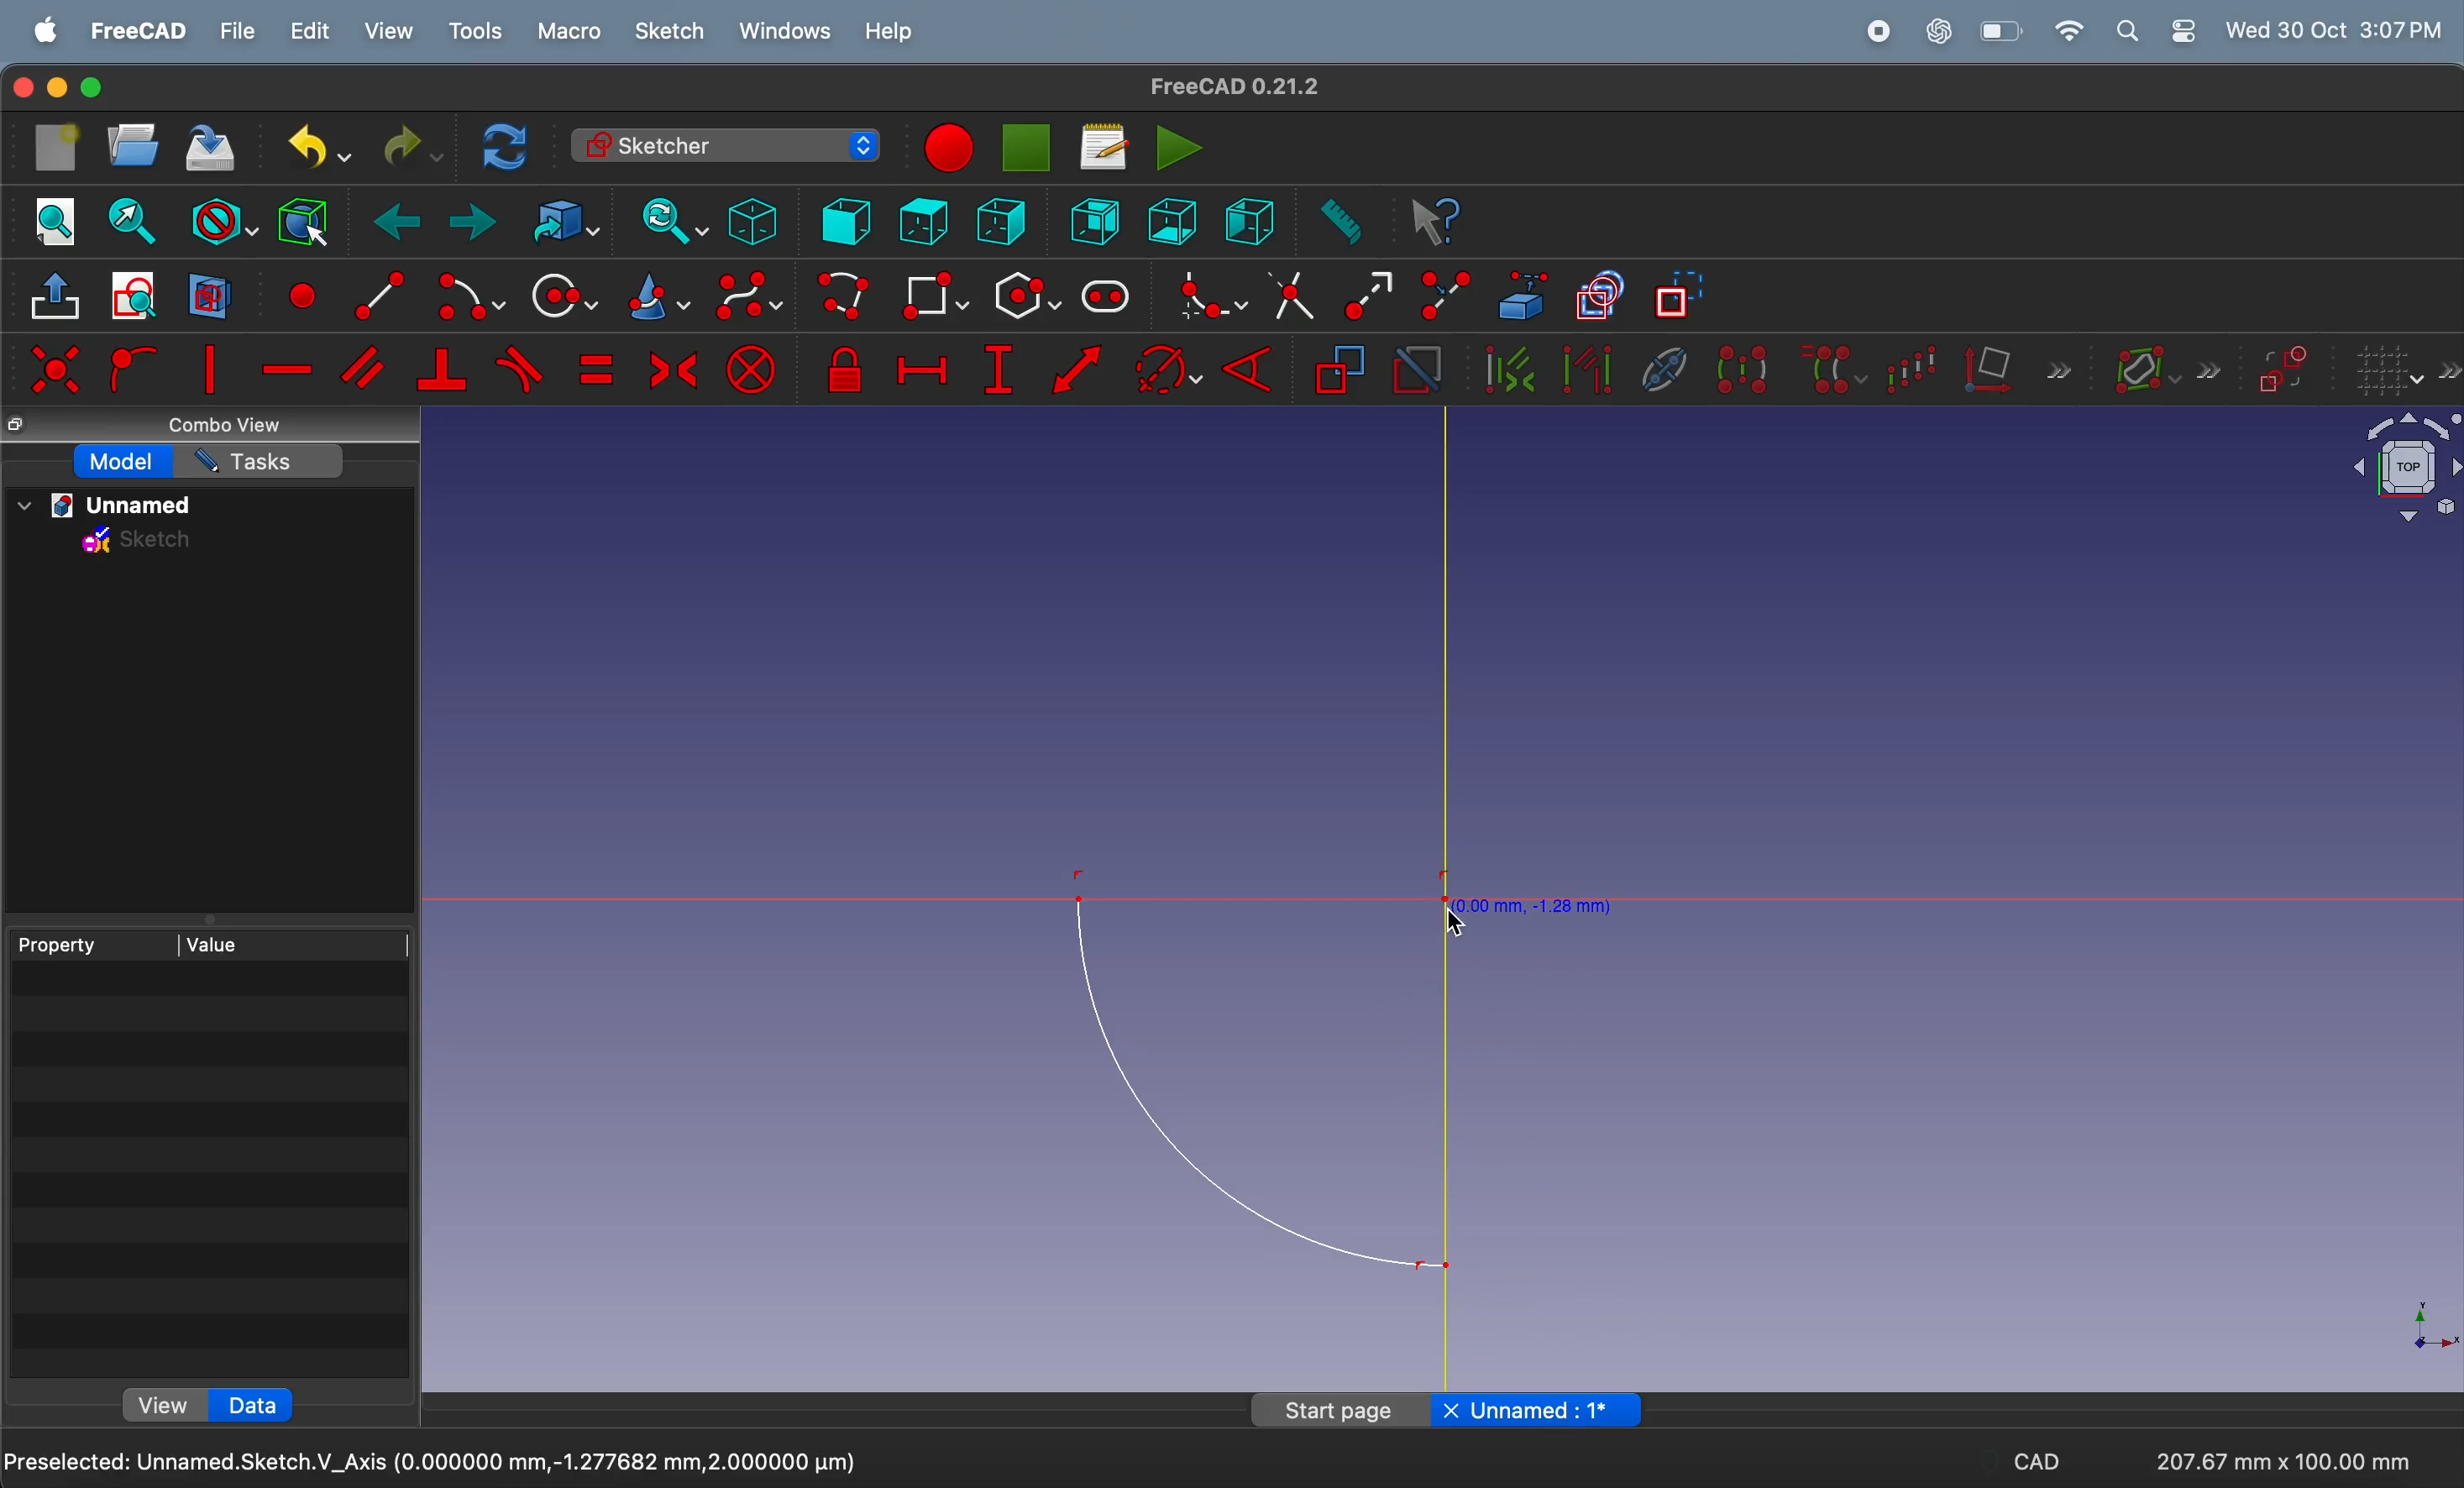  Describe the element at coordinates (54, 369) in the screenshot. I see `constrain co incident` at that location.